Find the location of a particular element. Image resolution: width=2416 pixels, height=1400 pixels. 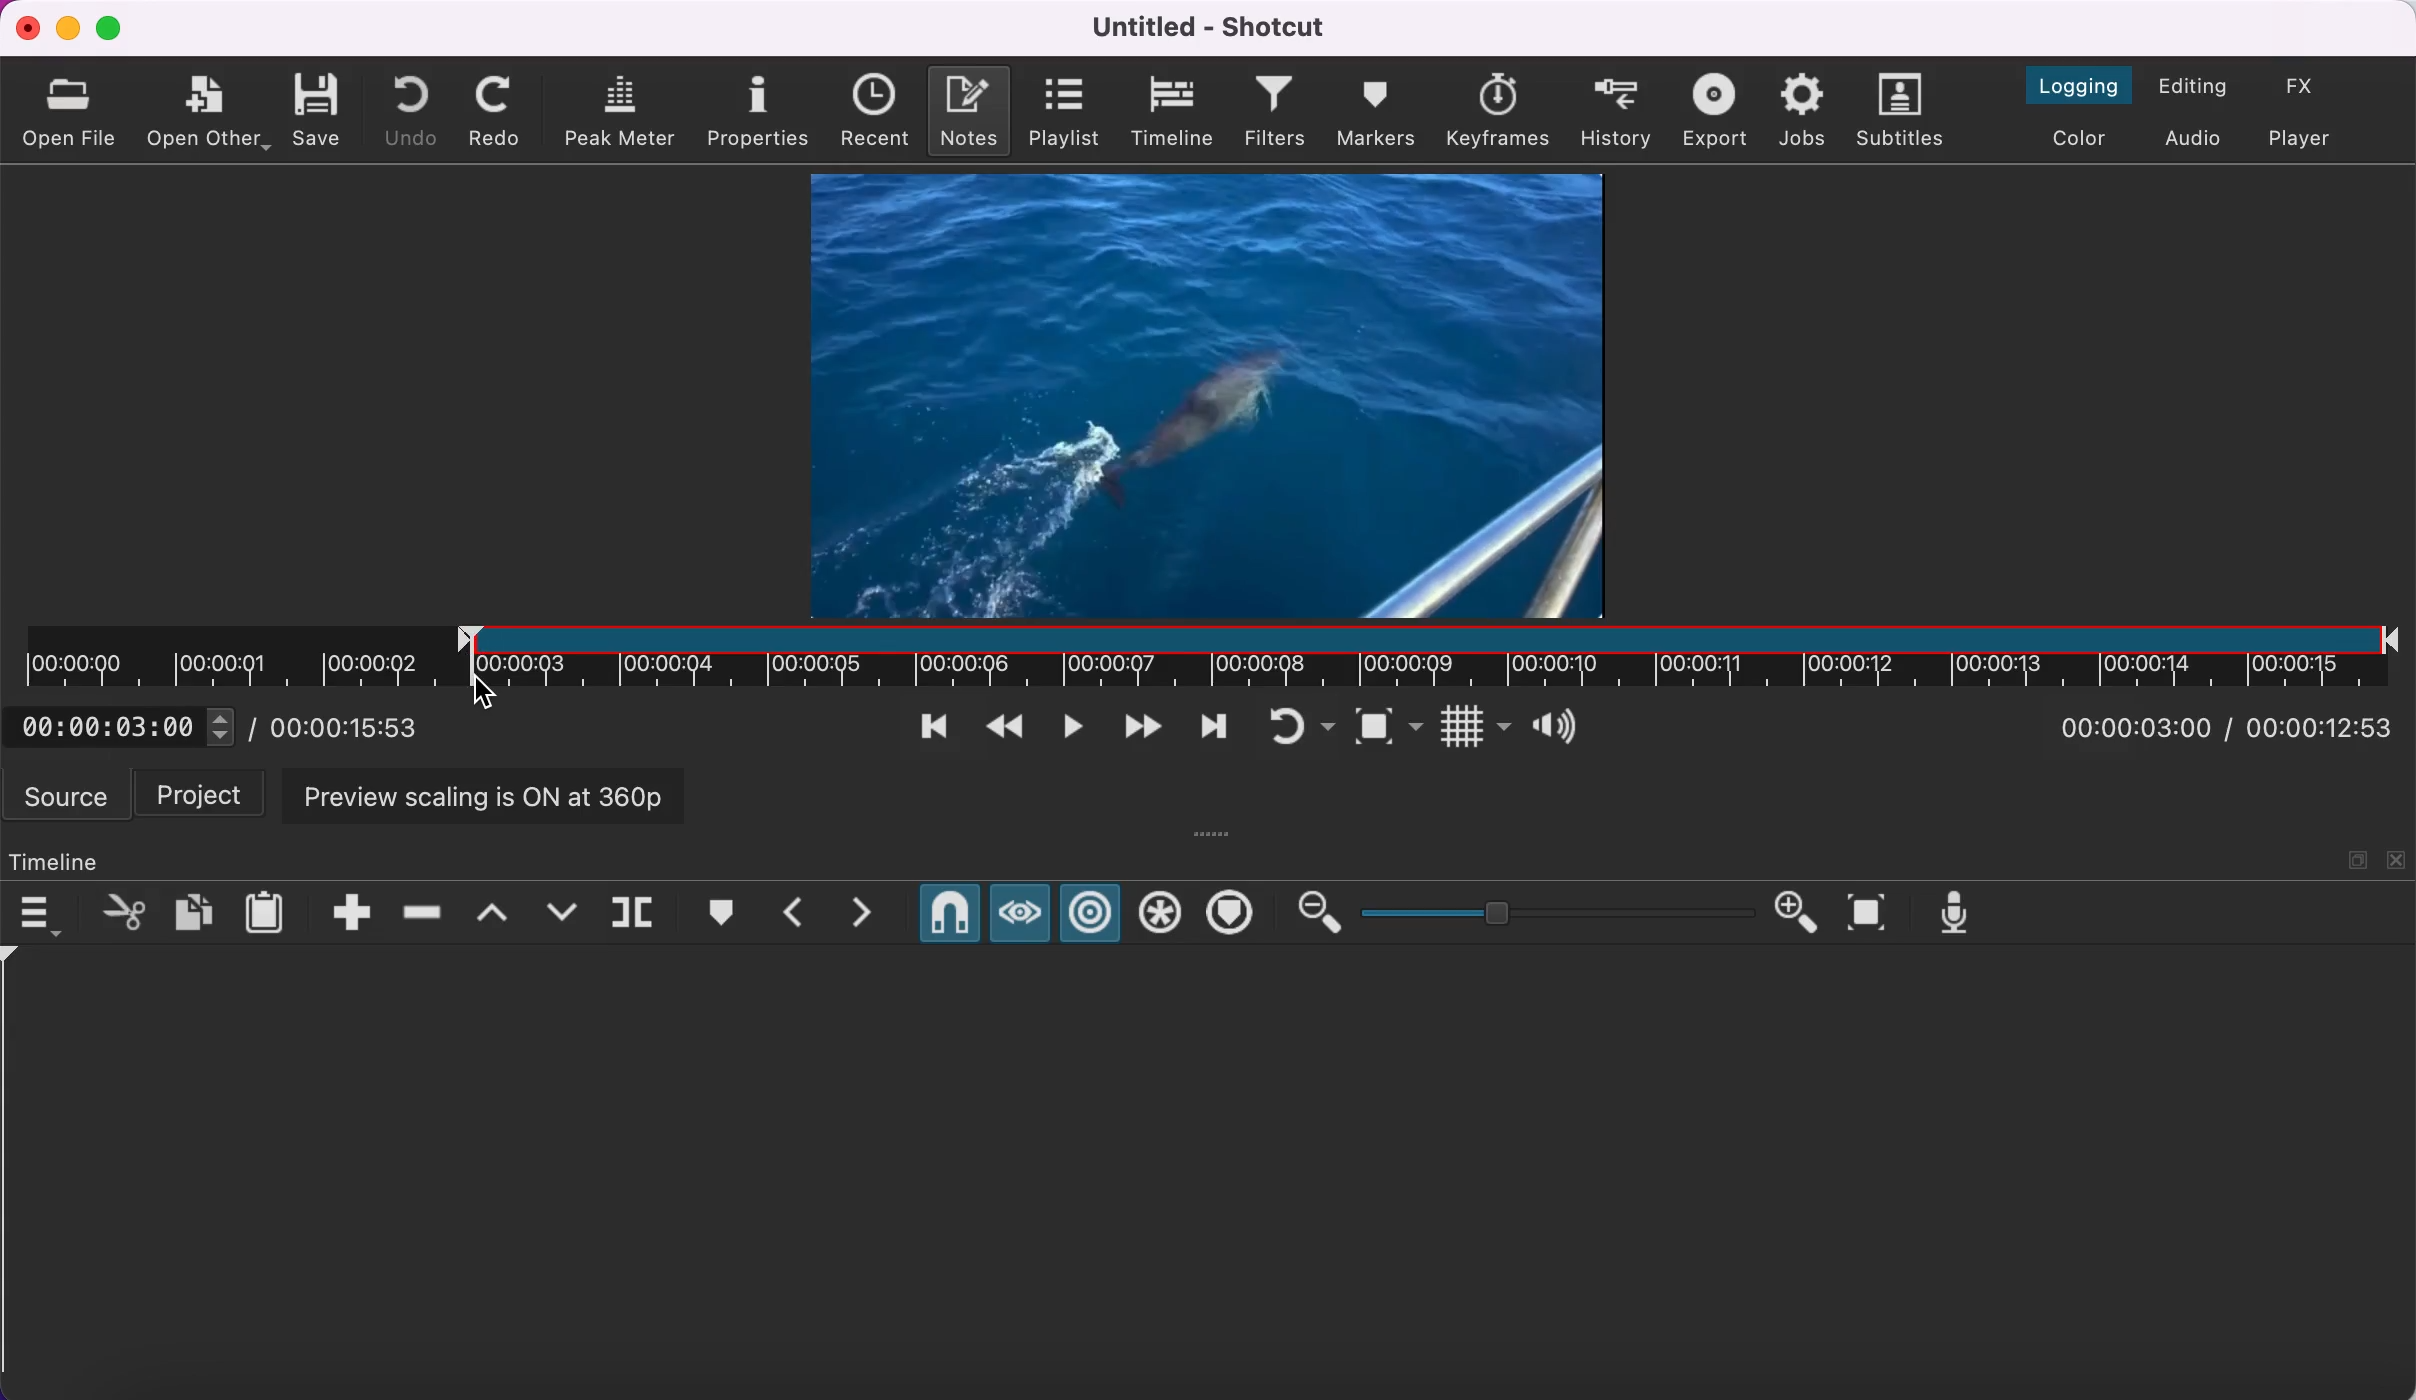

 is located at coordinates (1385, 727).